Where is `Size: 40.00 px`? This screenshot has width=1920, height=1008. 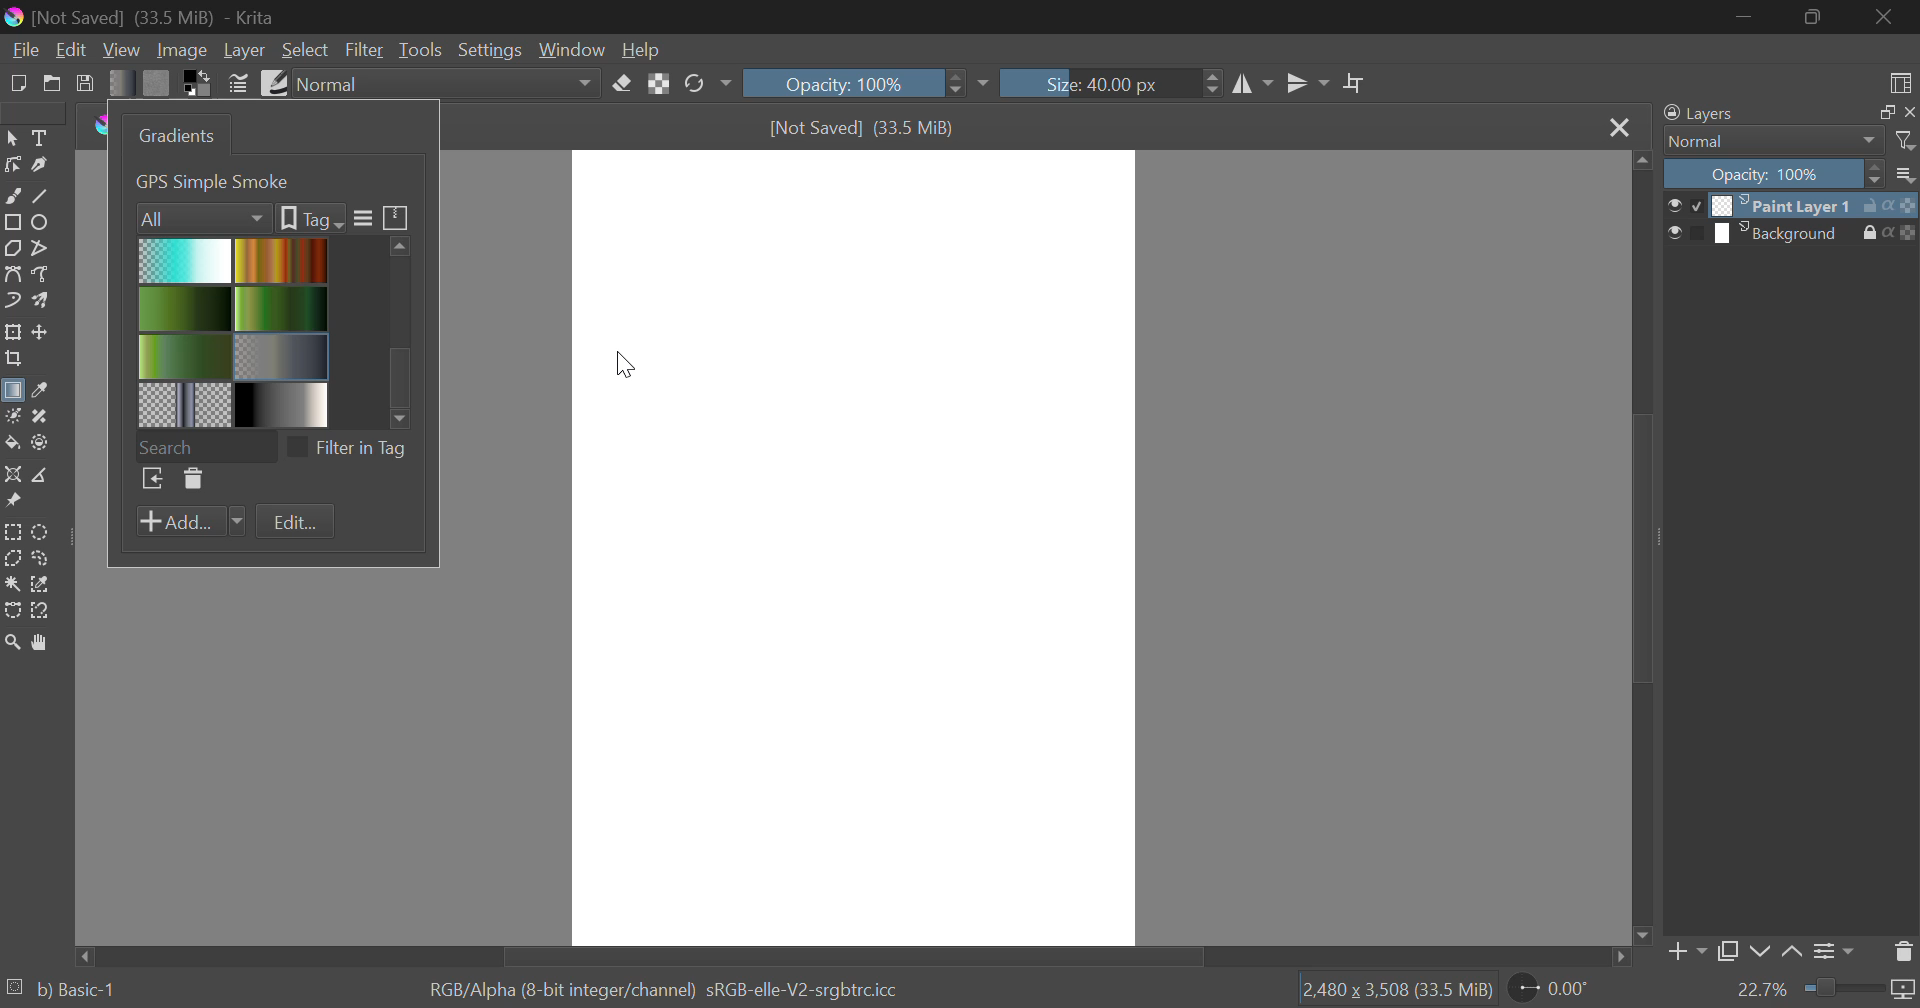
Size: 40.00 px is located at coordinates (1112, 81).